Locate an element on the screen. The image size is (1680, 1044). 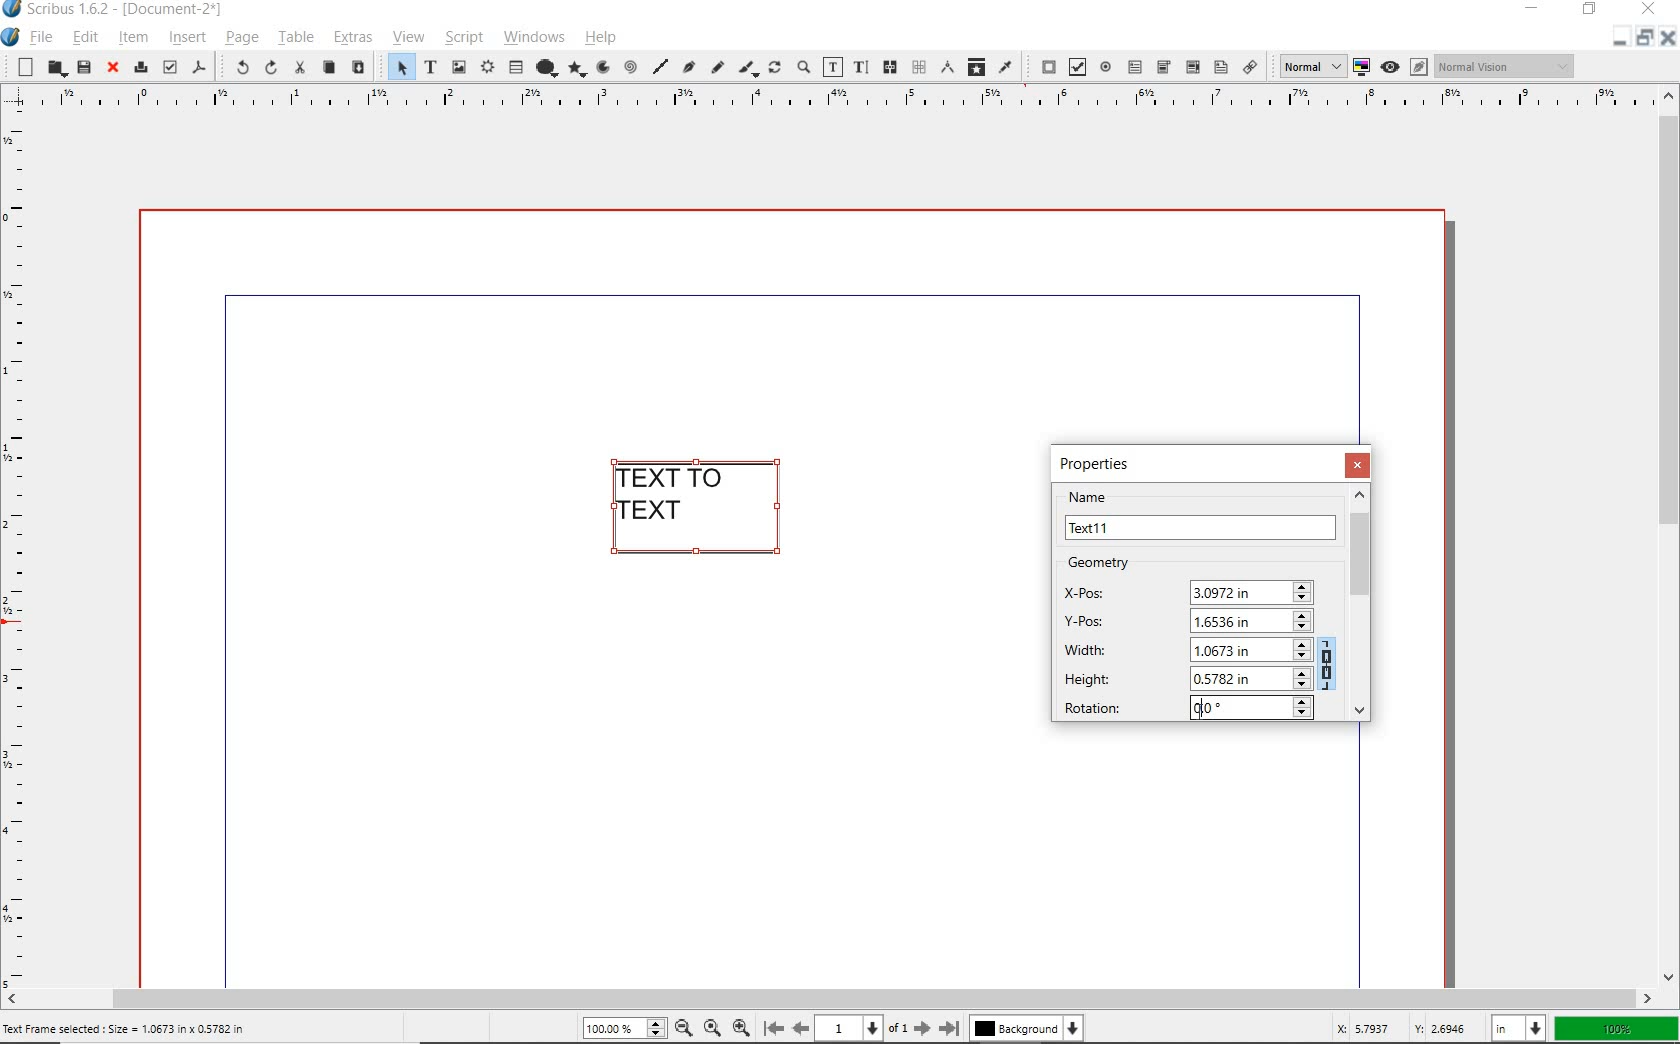
item is located at coordinates (131, 38).